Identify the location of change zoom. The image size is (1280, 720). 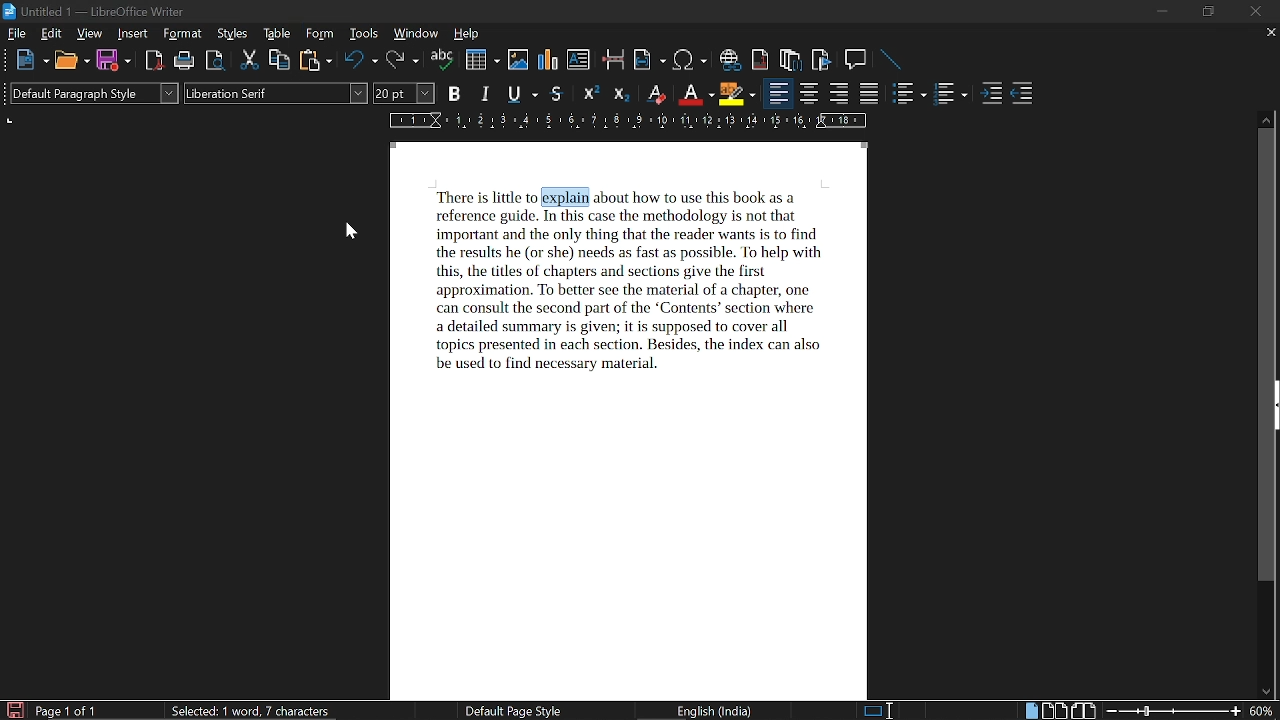
(1174, 710).